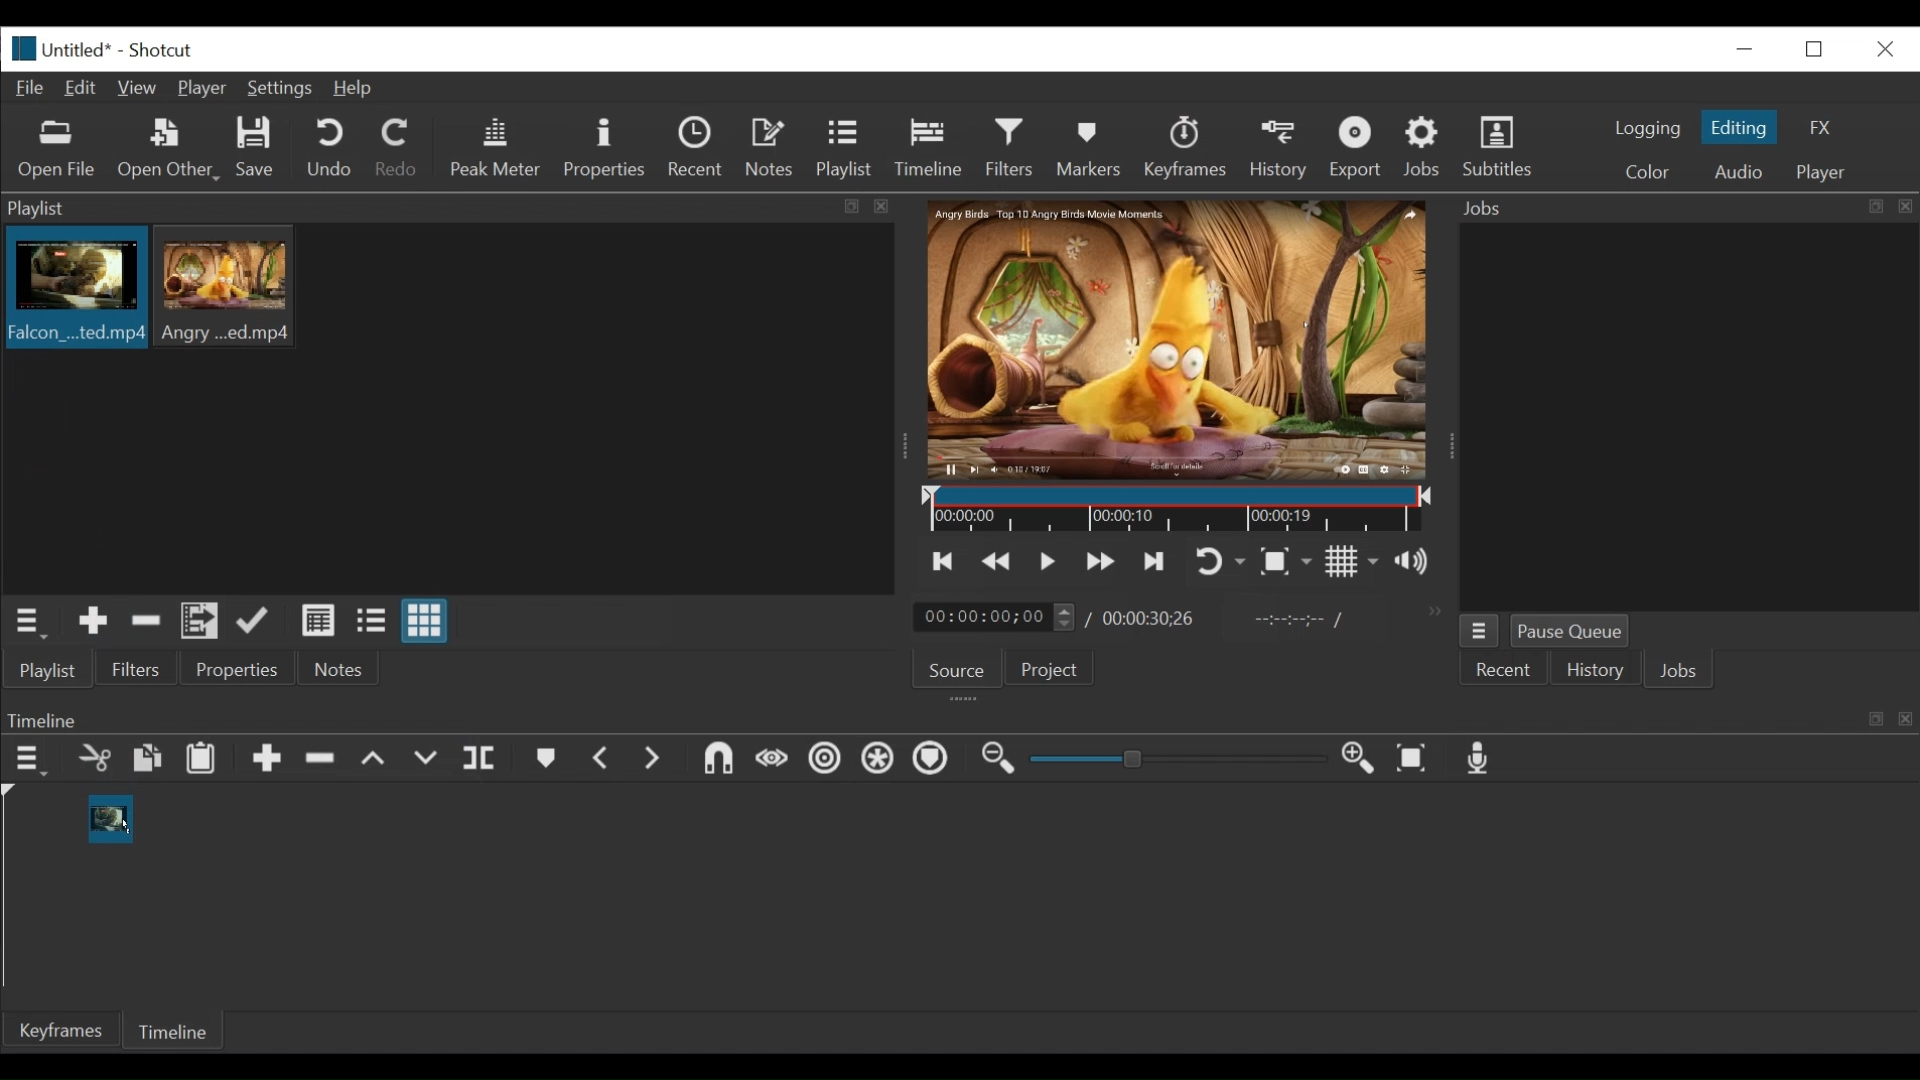 The width and height of the screenshot is (1920, 1080). What do you see at coordinates (825, 761) in the screenshot?
I see `Ripple ` at bounding box center [825, 761].